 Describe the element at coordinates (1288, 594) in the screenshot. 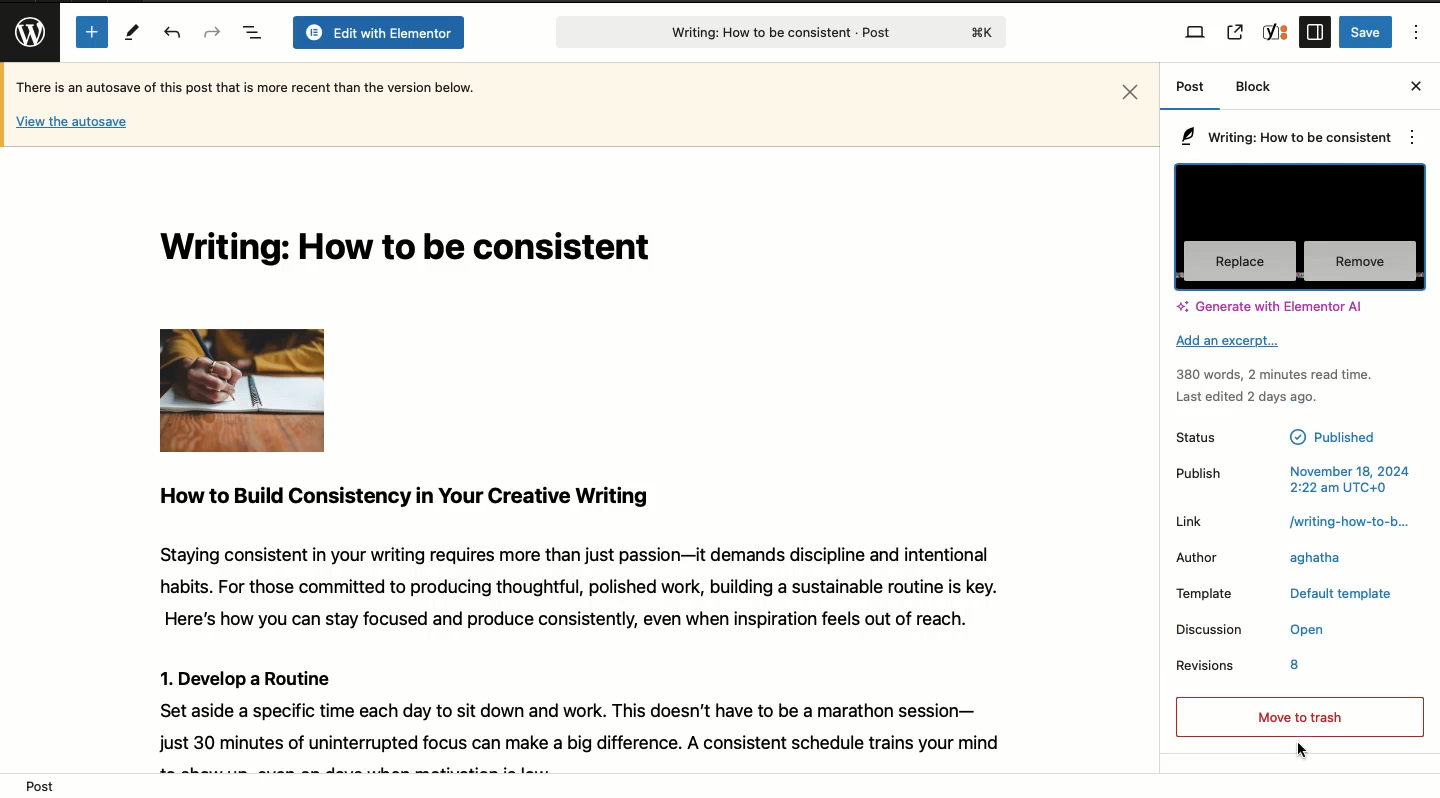

I see `Template Default template` at that location.